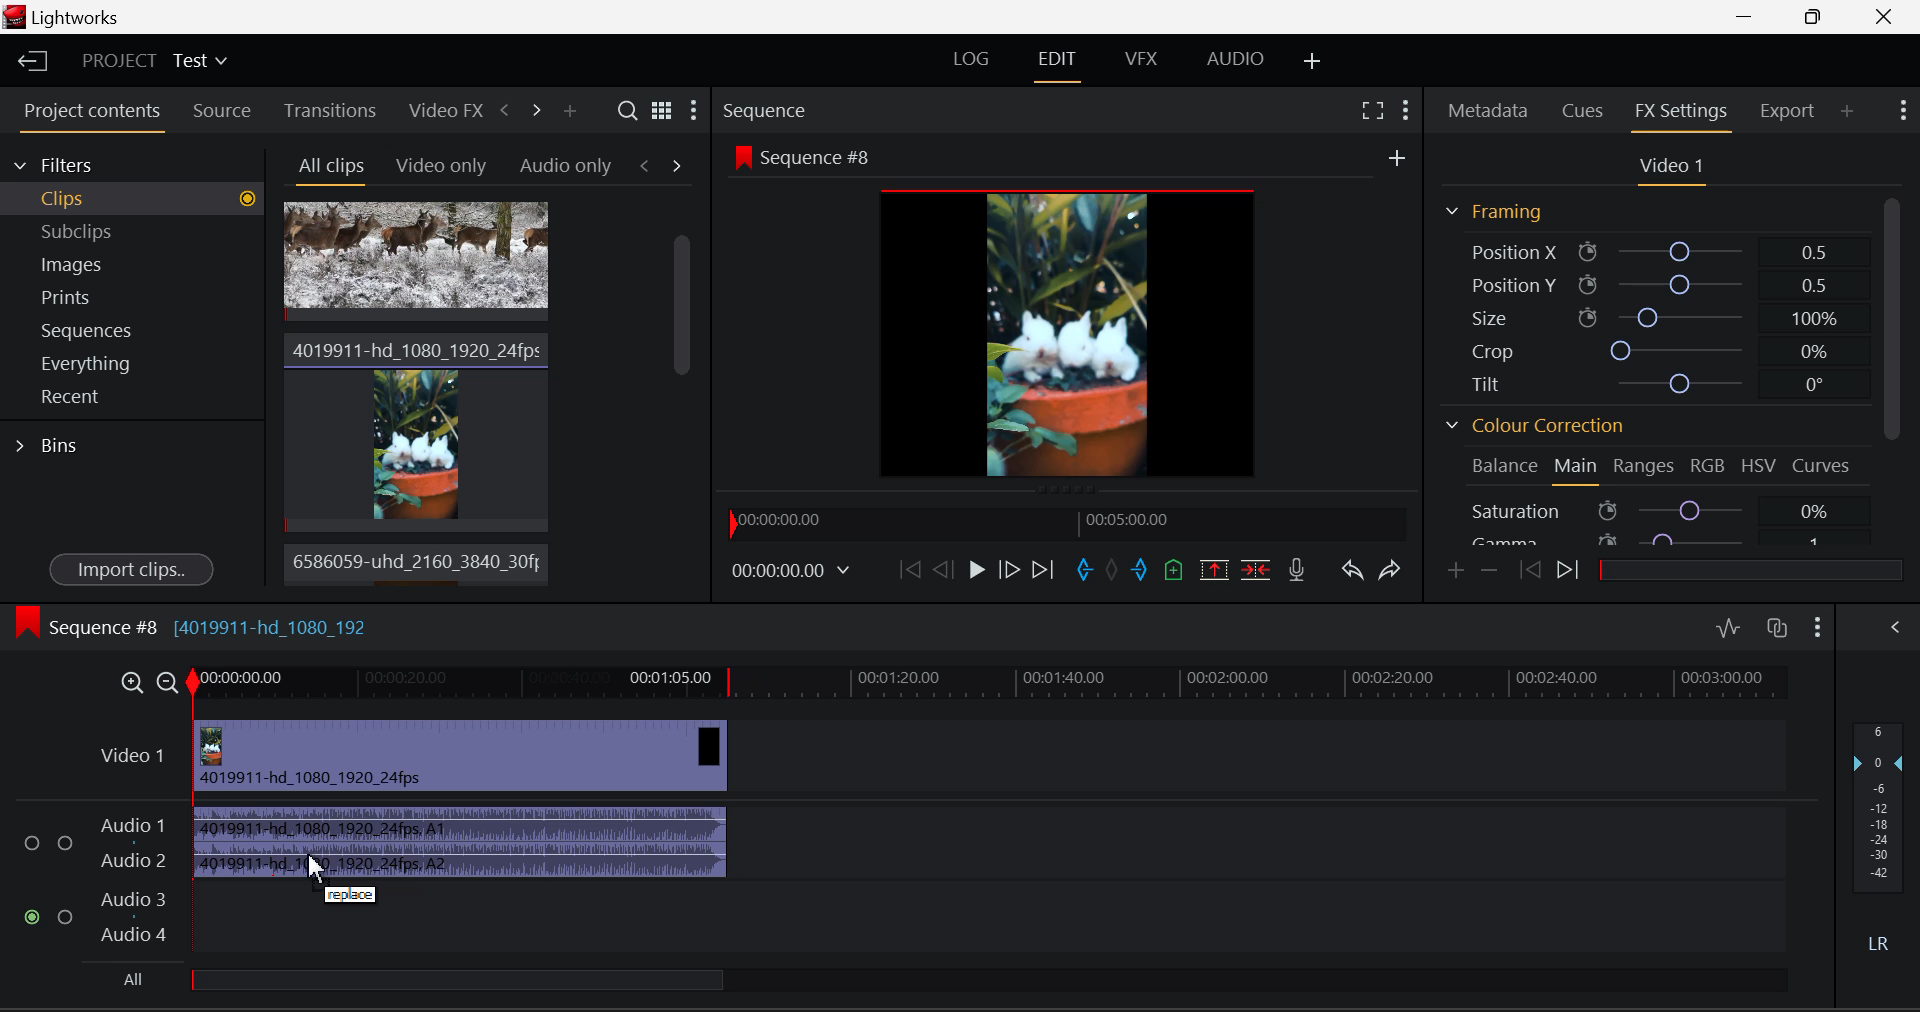  I want to click on Cues, so click(1586, 108).